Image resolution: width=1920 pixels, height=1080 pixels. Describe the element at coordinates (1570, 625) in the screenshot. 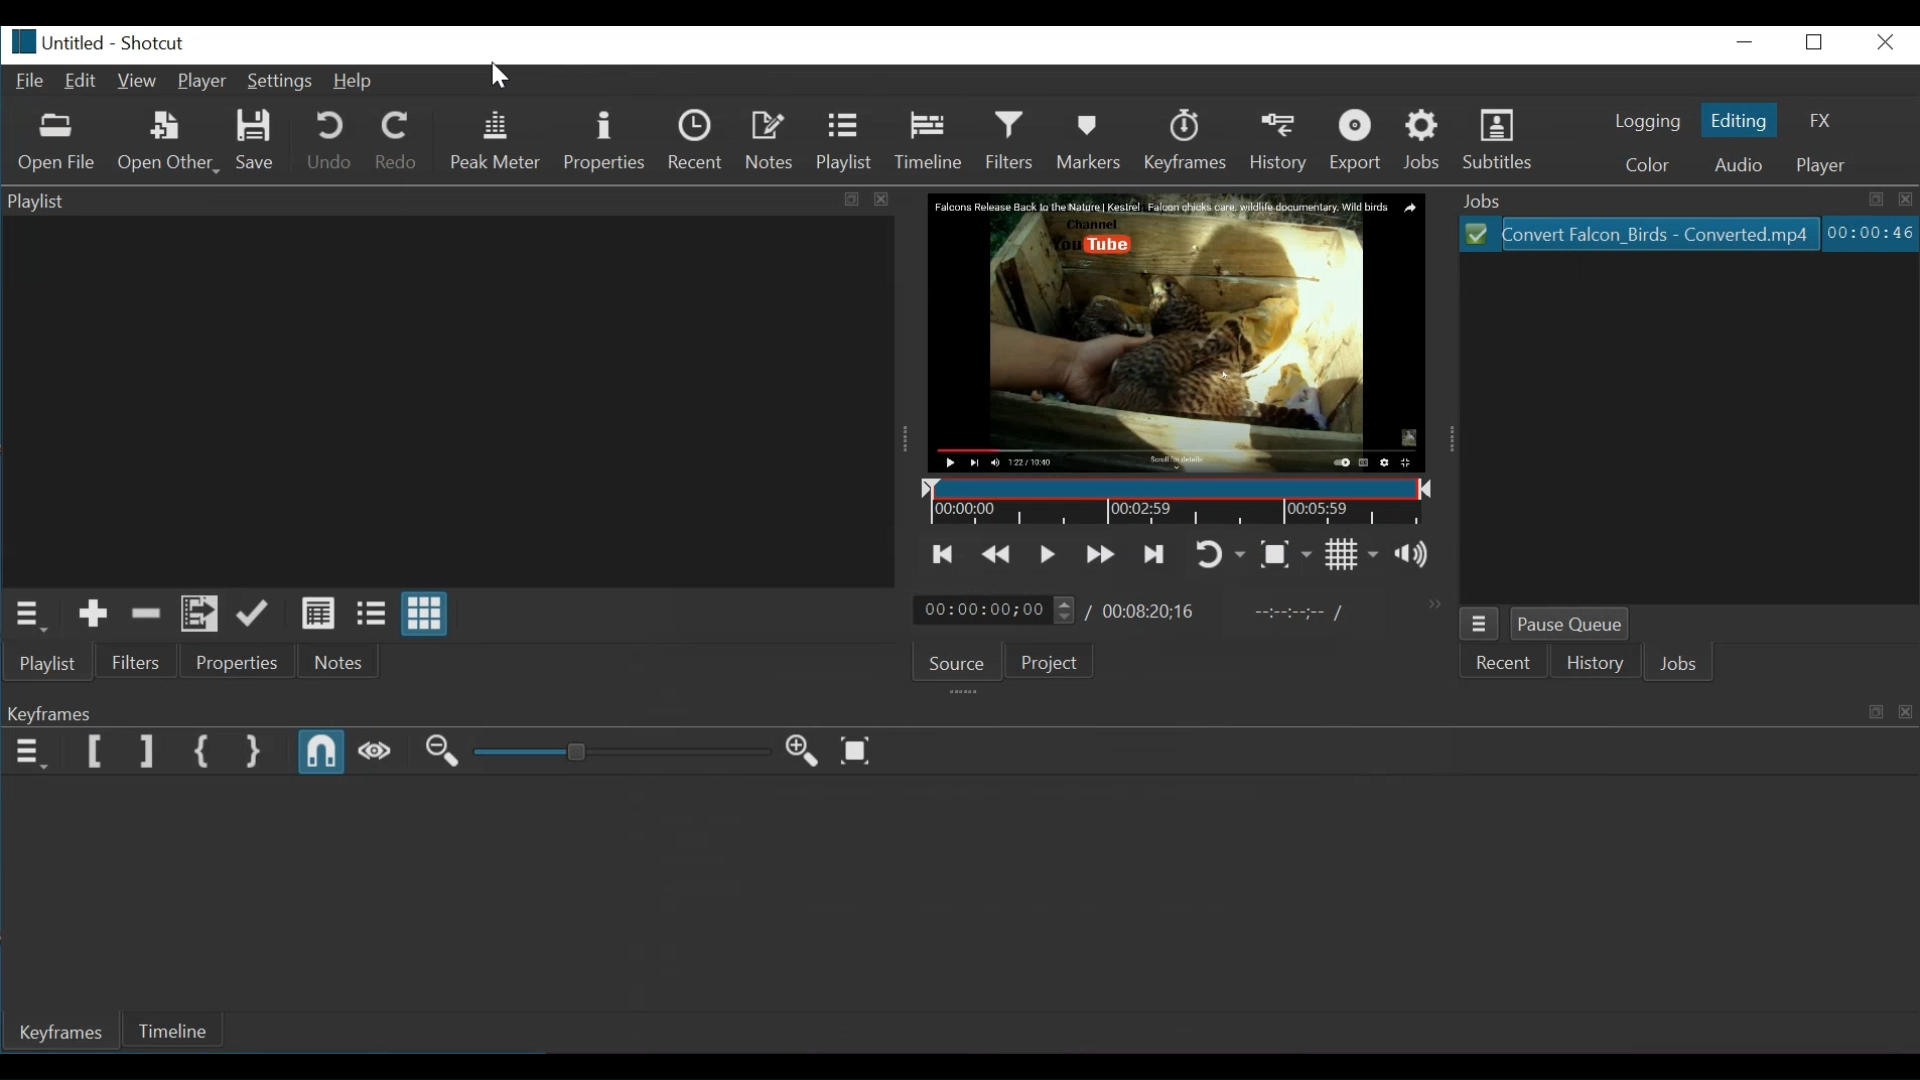

I see `Pause Queue` at that location.